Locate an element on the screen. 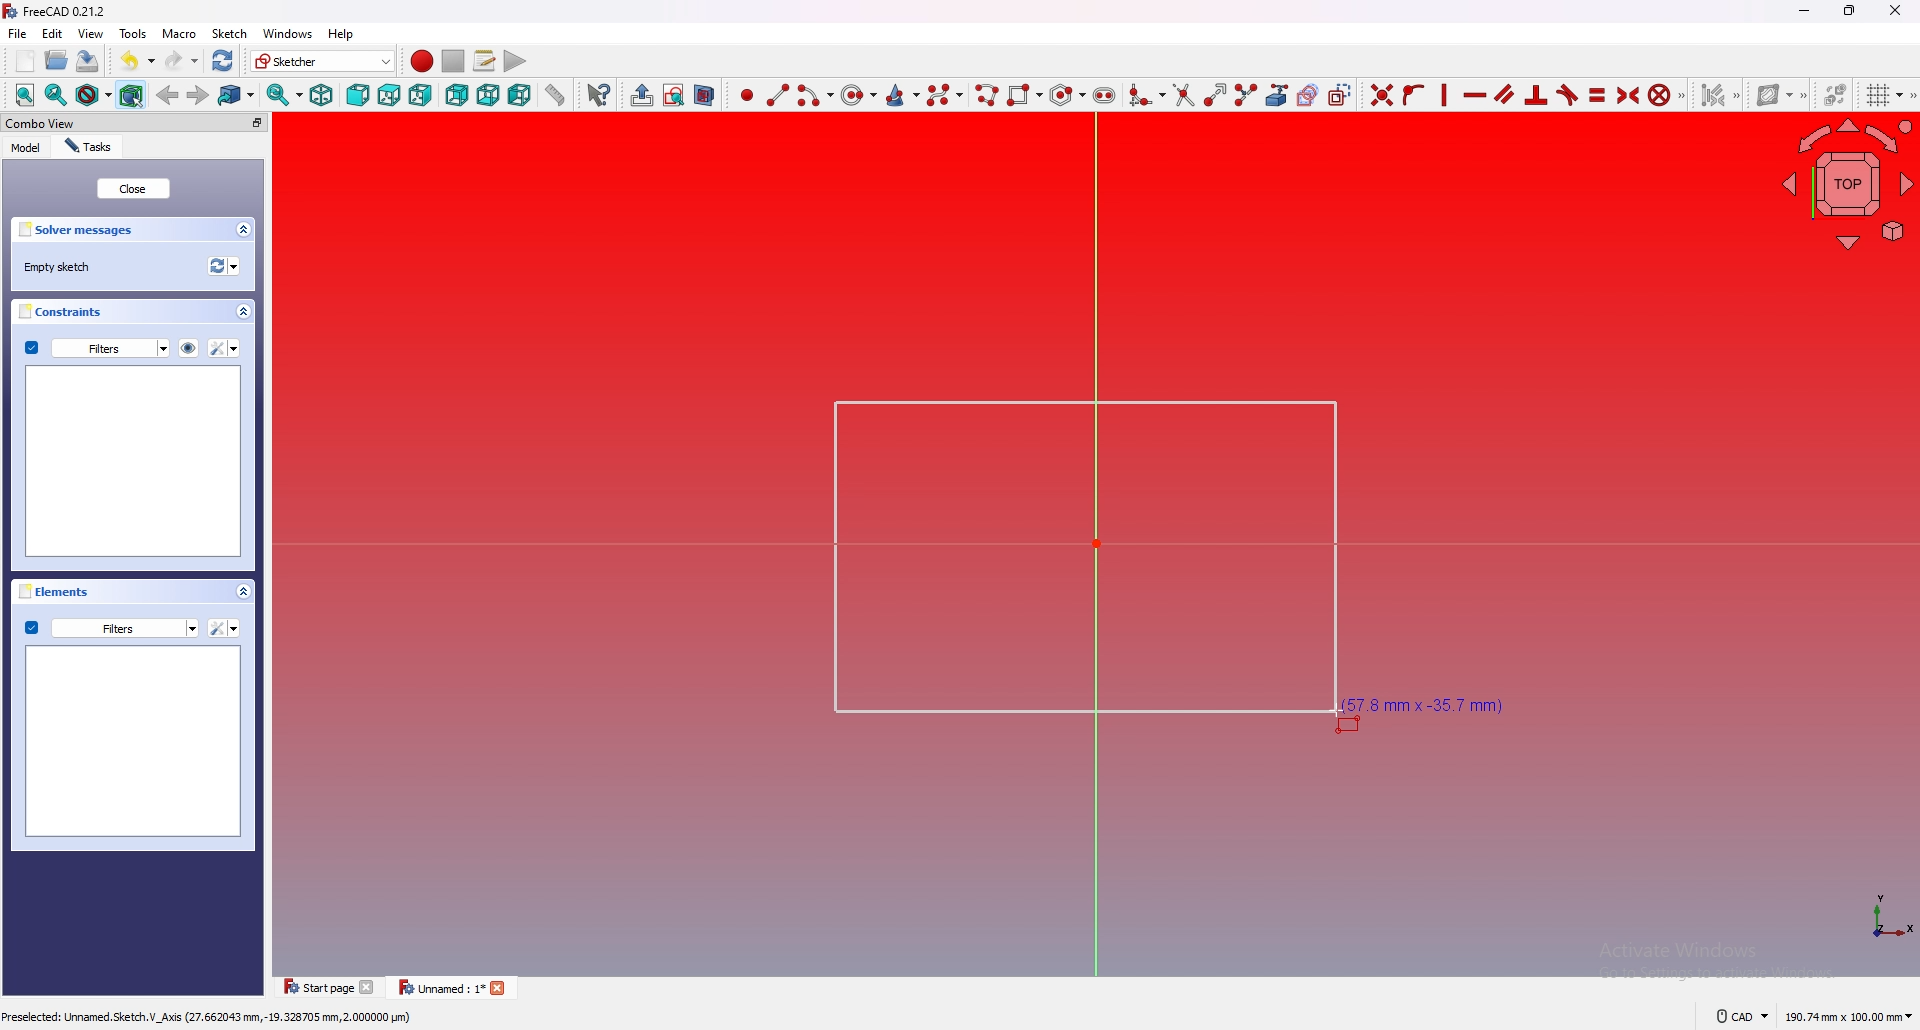  view sketch is located at coordinates (675, 95).